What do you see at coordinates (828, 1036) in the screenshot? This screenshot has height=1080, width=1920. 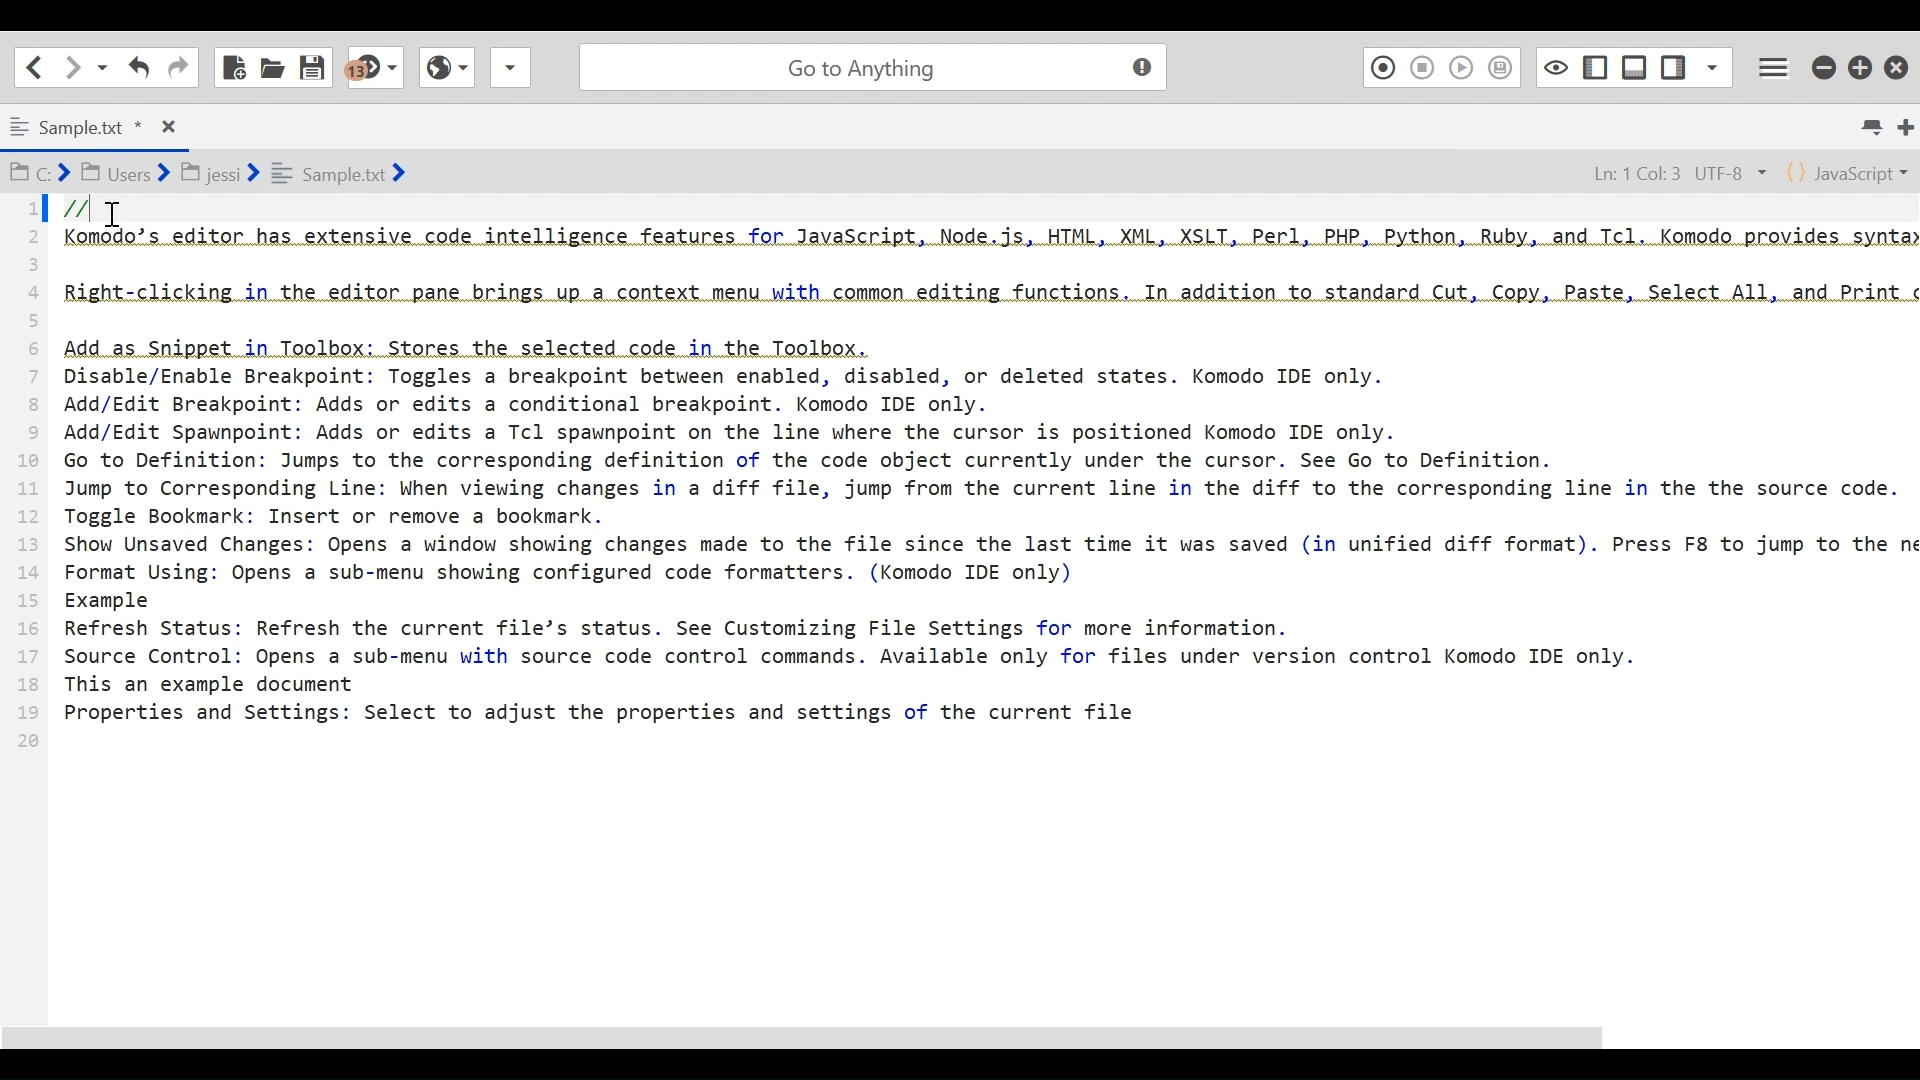 I see `scroll bar` at bounding box center [828, 1036].